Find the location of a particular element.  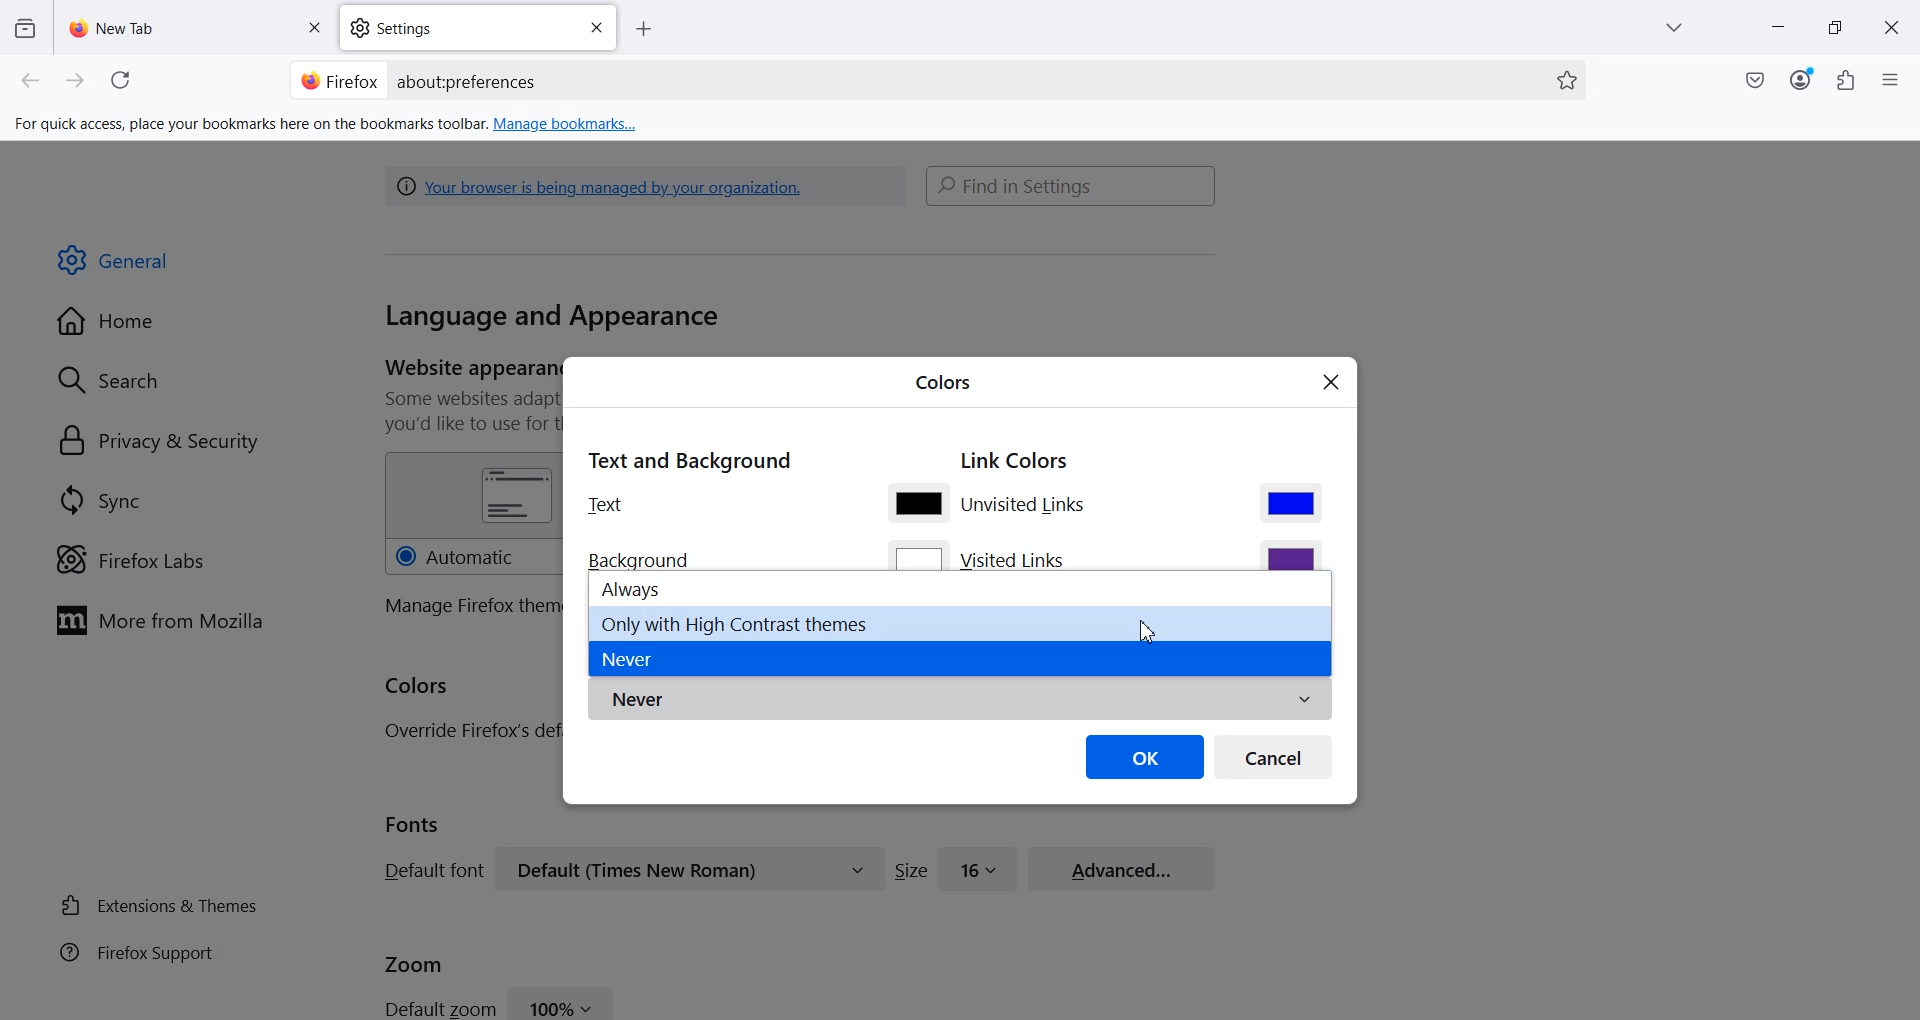

Q Search is located at coordinates (118, 379).